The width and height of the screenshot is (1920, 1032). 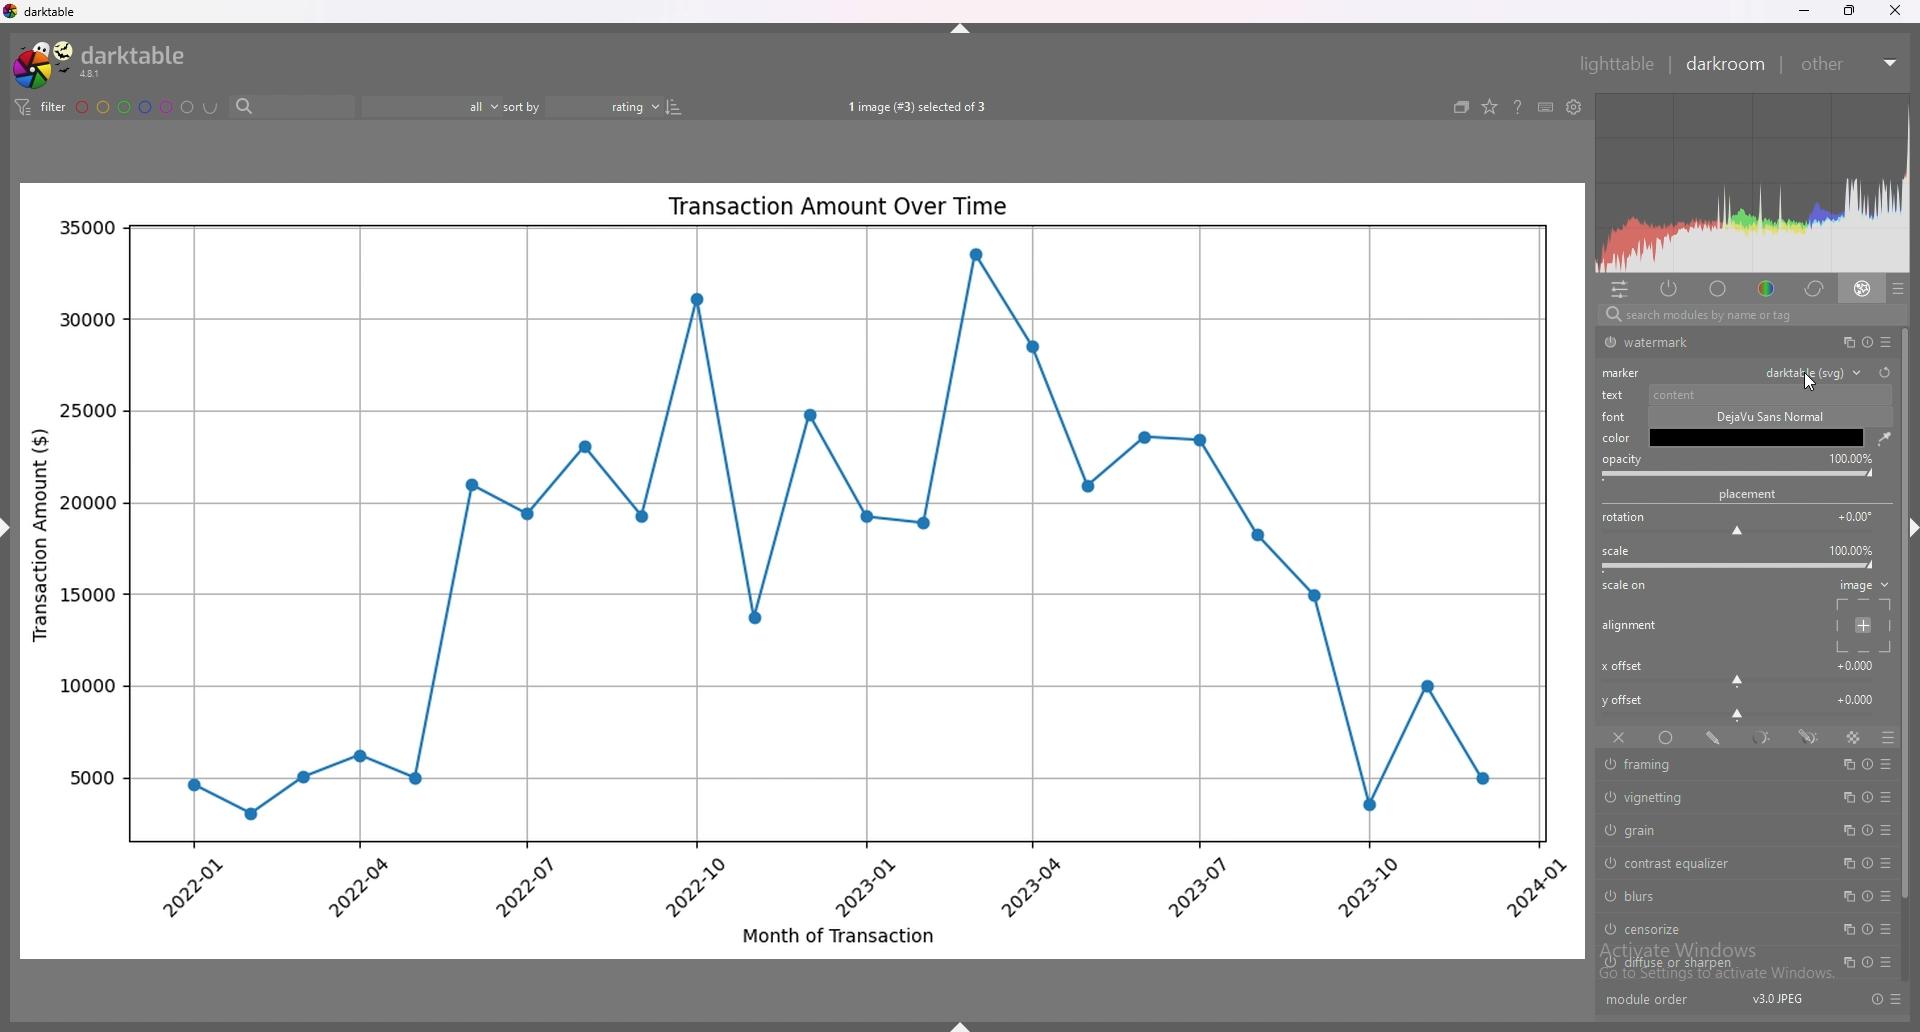 What do you see at coordinates (1888, 764) in the screenshot?
I see `presets` at bounding box center [1888, 764].